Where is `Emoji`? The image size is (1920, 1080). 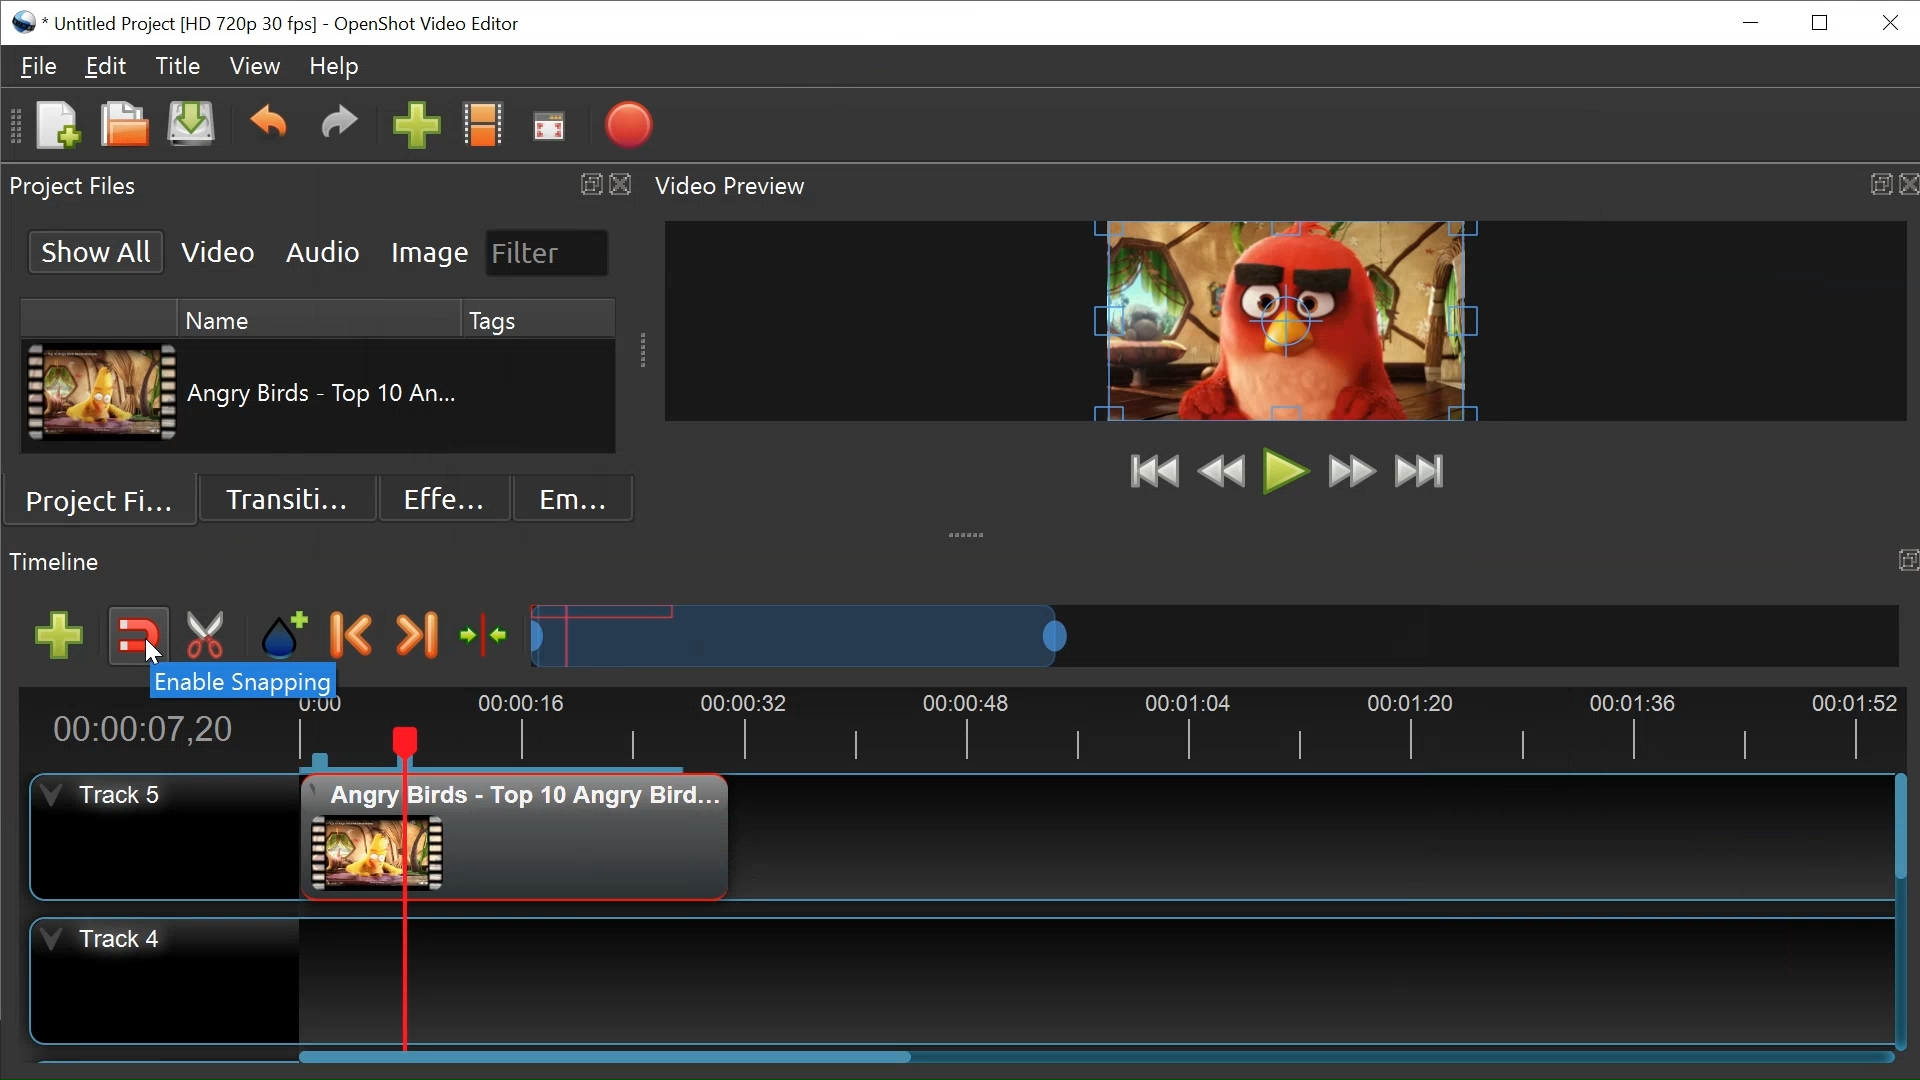 Emoji is located at coordinates (574, 500).